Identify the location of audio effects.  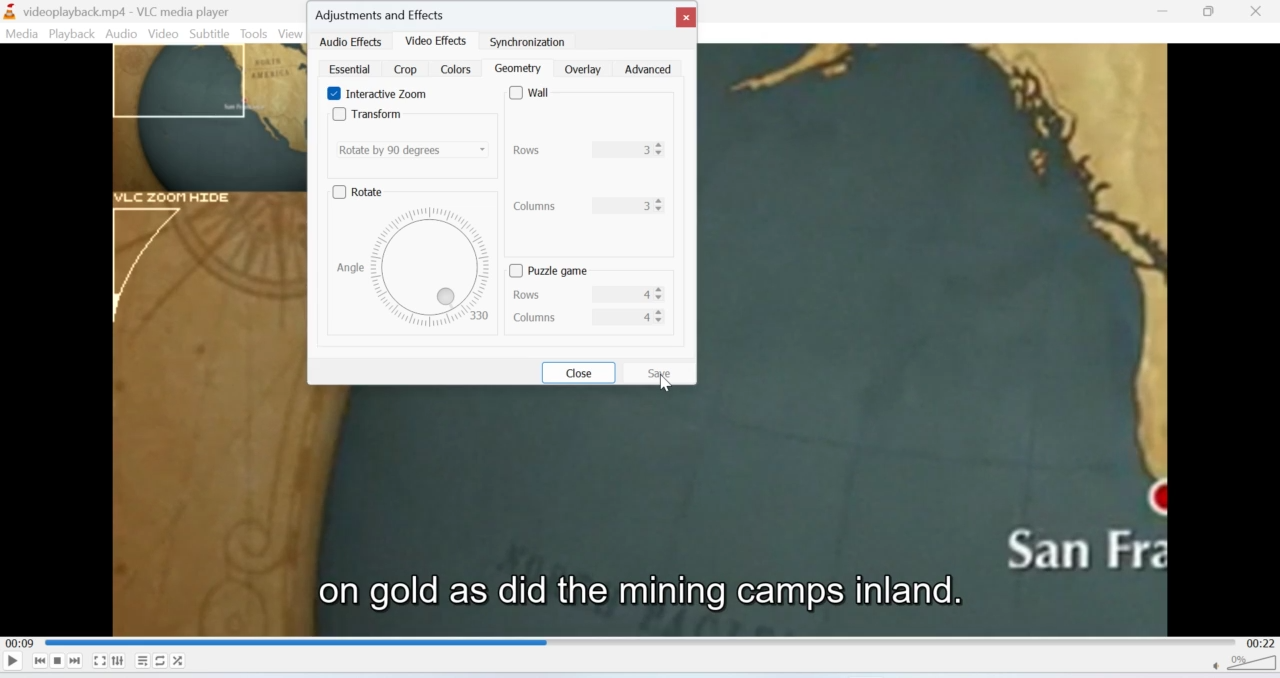
(351, 43).